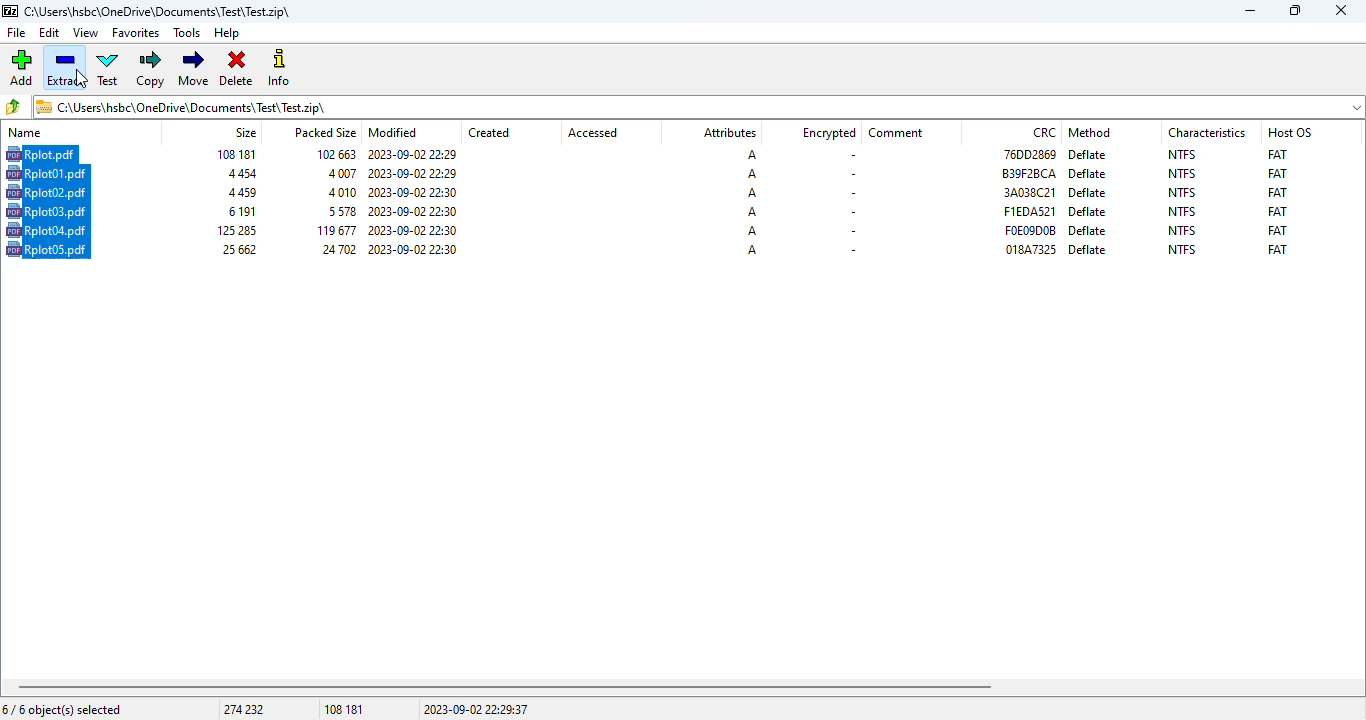 The height and width of the screenshot is (720, 1366). Describe the element at coordinates (136, 33) in the screenshot. I see `favorites` at that location.